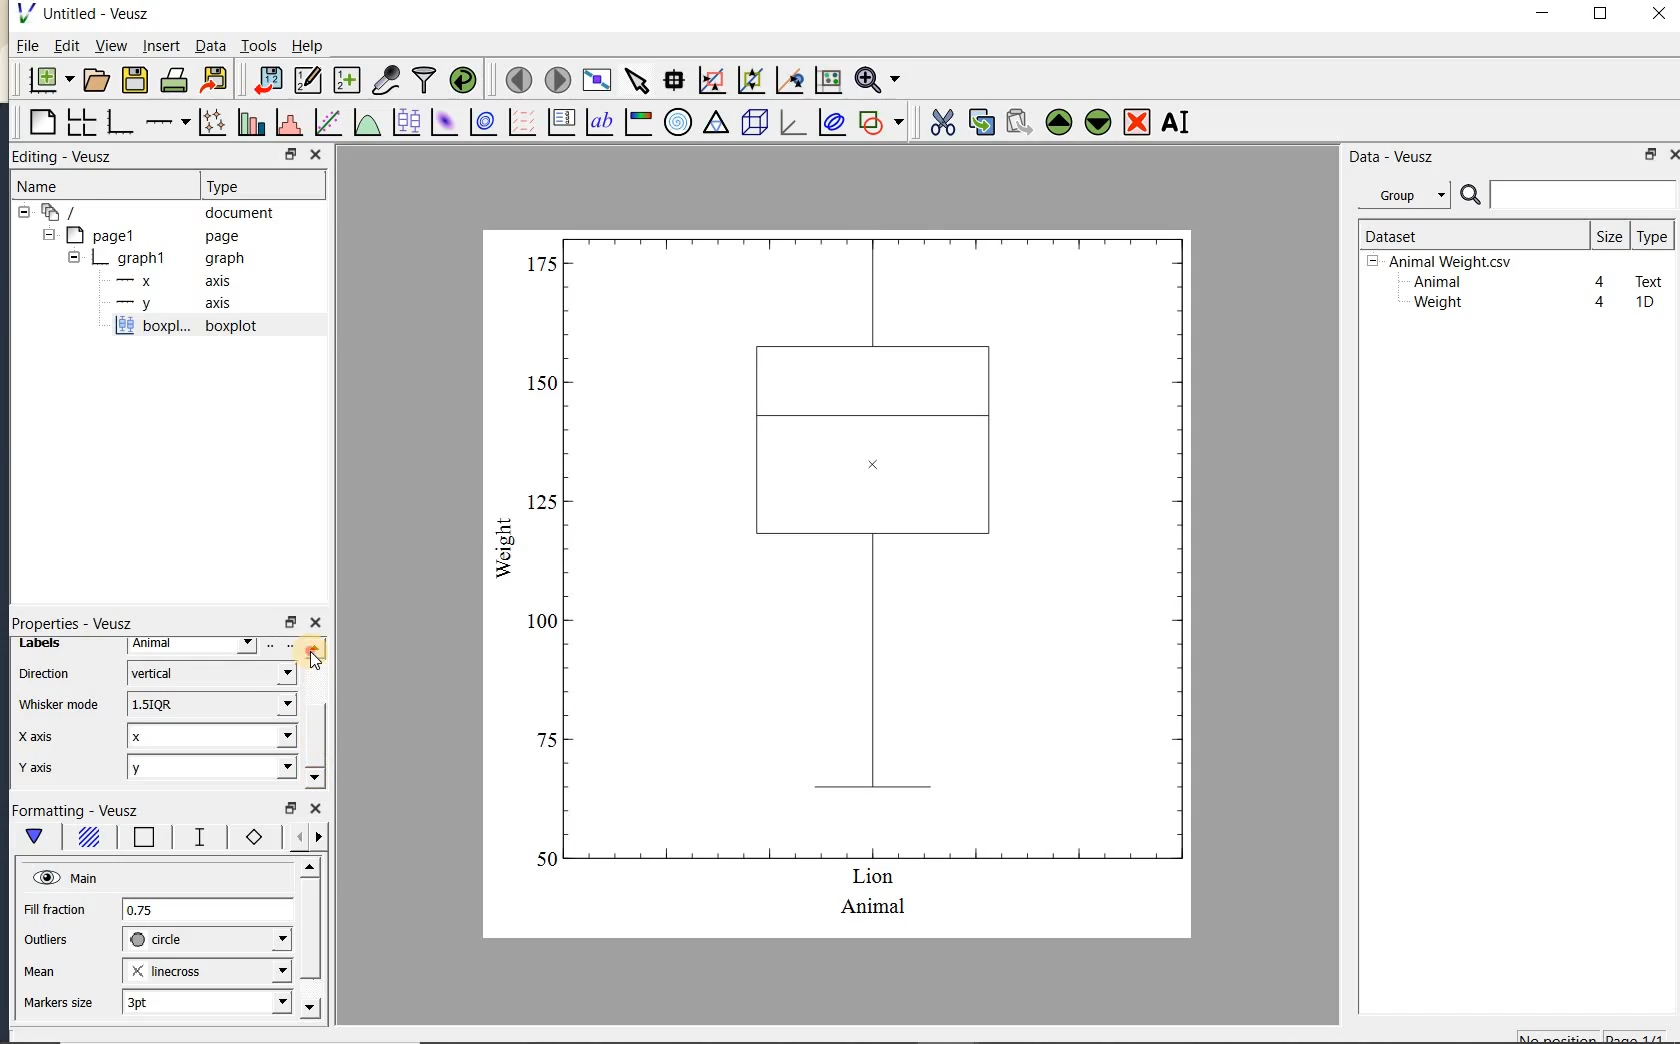 Image resolution: width=1680 pixels, height=1044 pixels. Describe the element at coordinates (559, 122) in the screenshot. I see `plot key` at that location.